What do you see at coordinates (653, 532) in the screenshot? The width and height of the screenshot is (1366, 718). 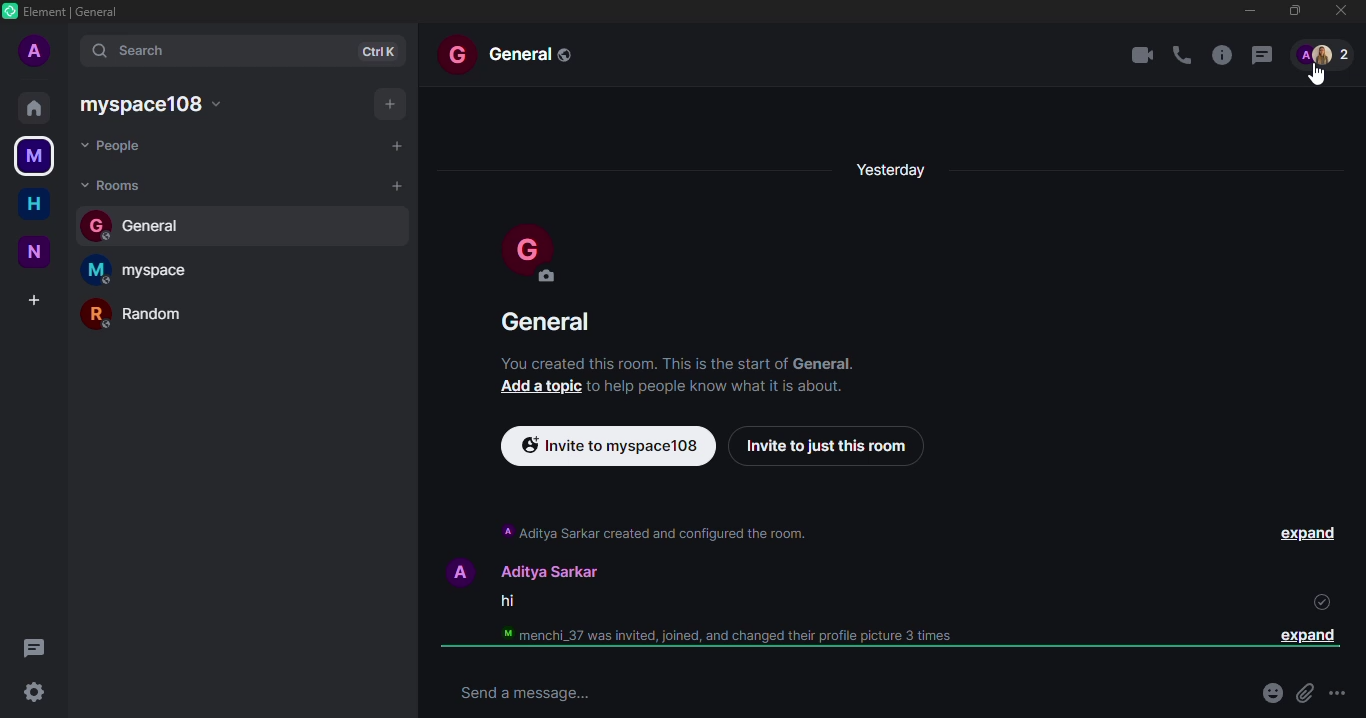 I see `aditya sarkar created and configured the room.` at bounding box center [653, 532].